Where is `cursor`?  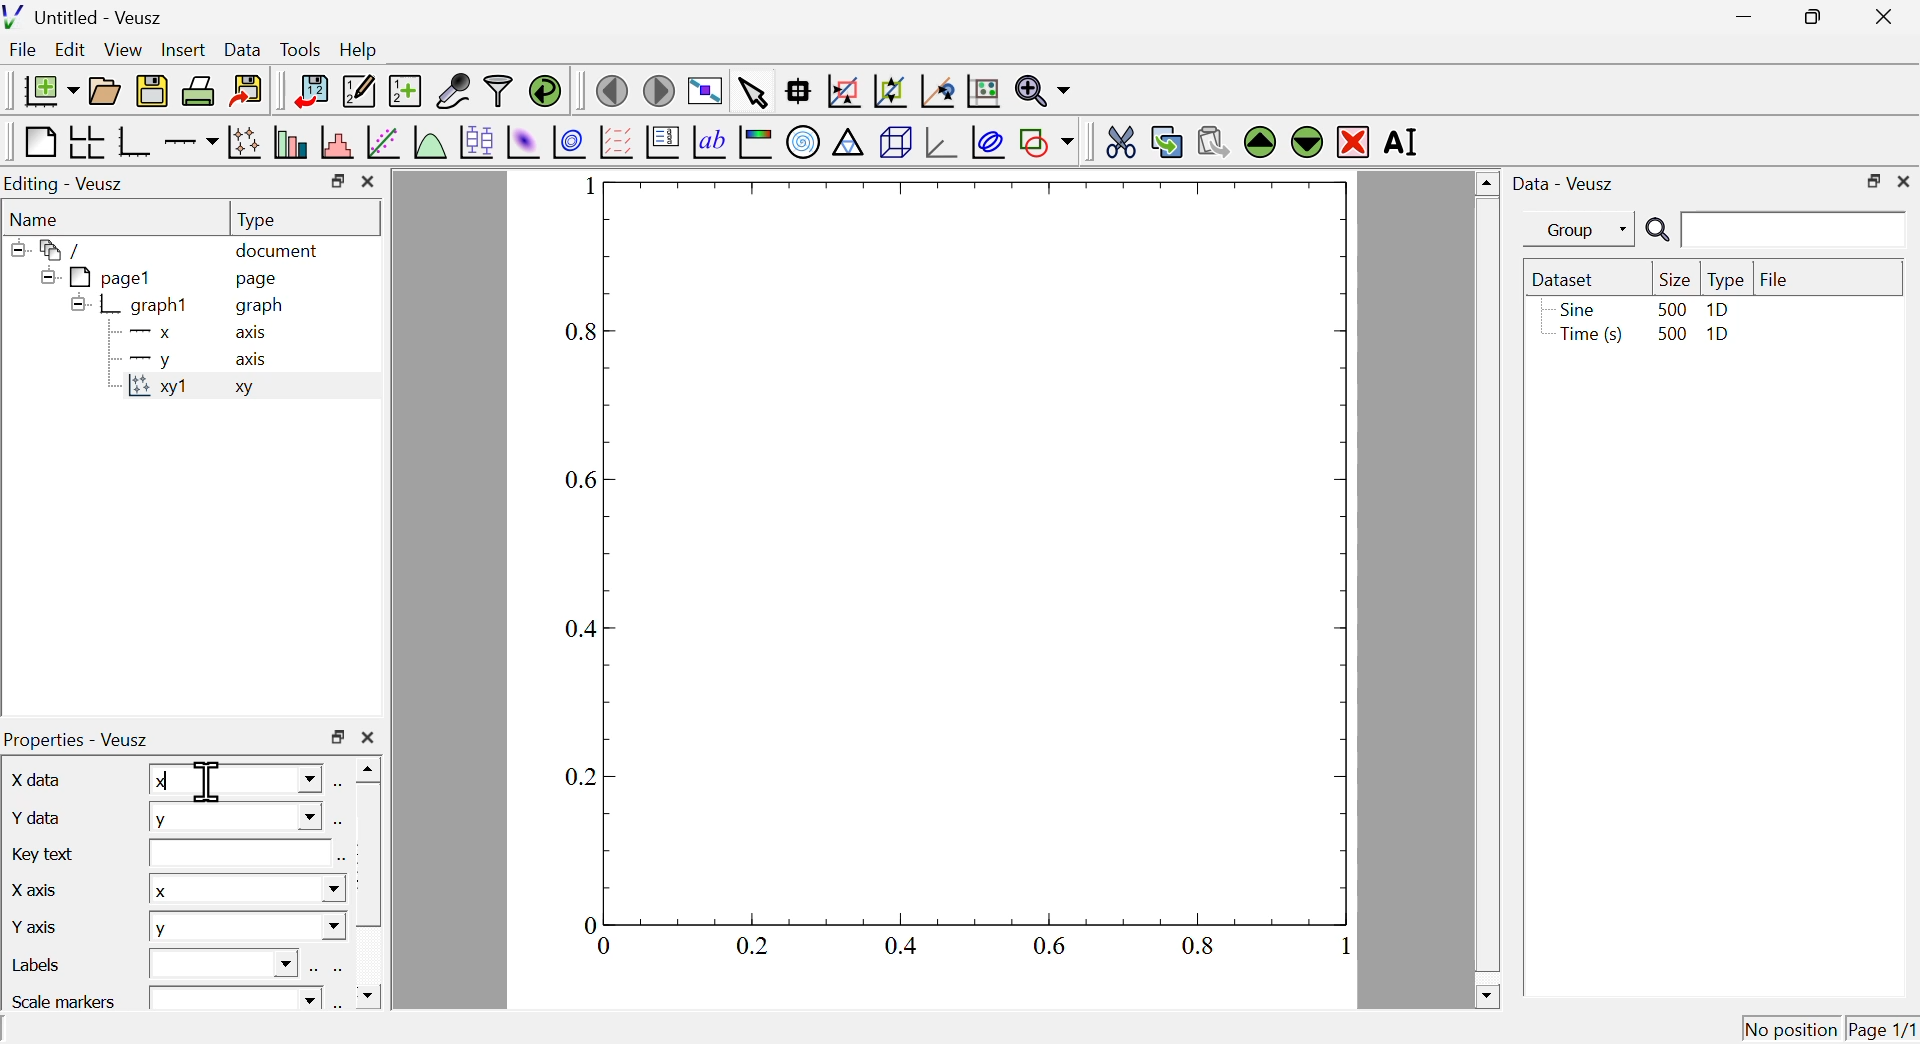 cursor is located at coordinates (247, 66).